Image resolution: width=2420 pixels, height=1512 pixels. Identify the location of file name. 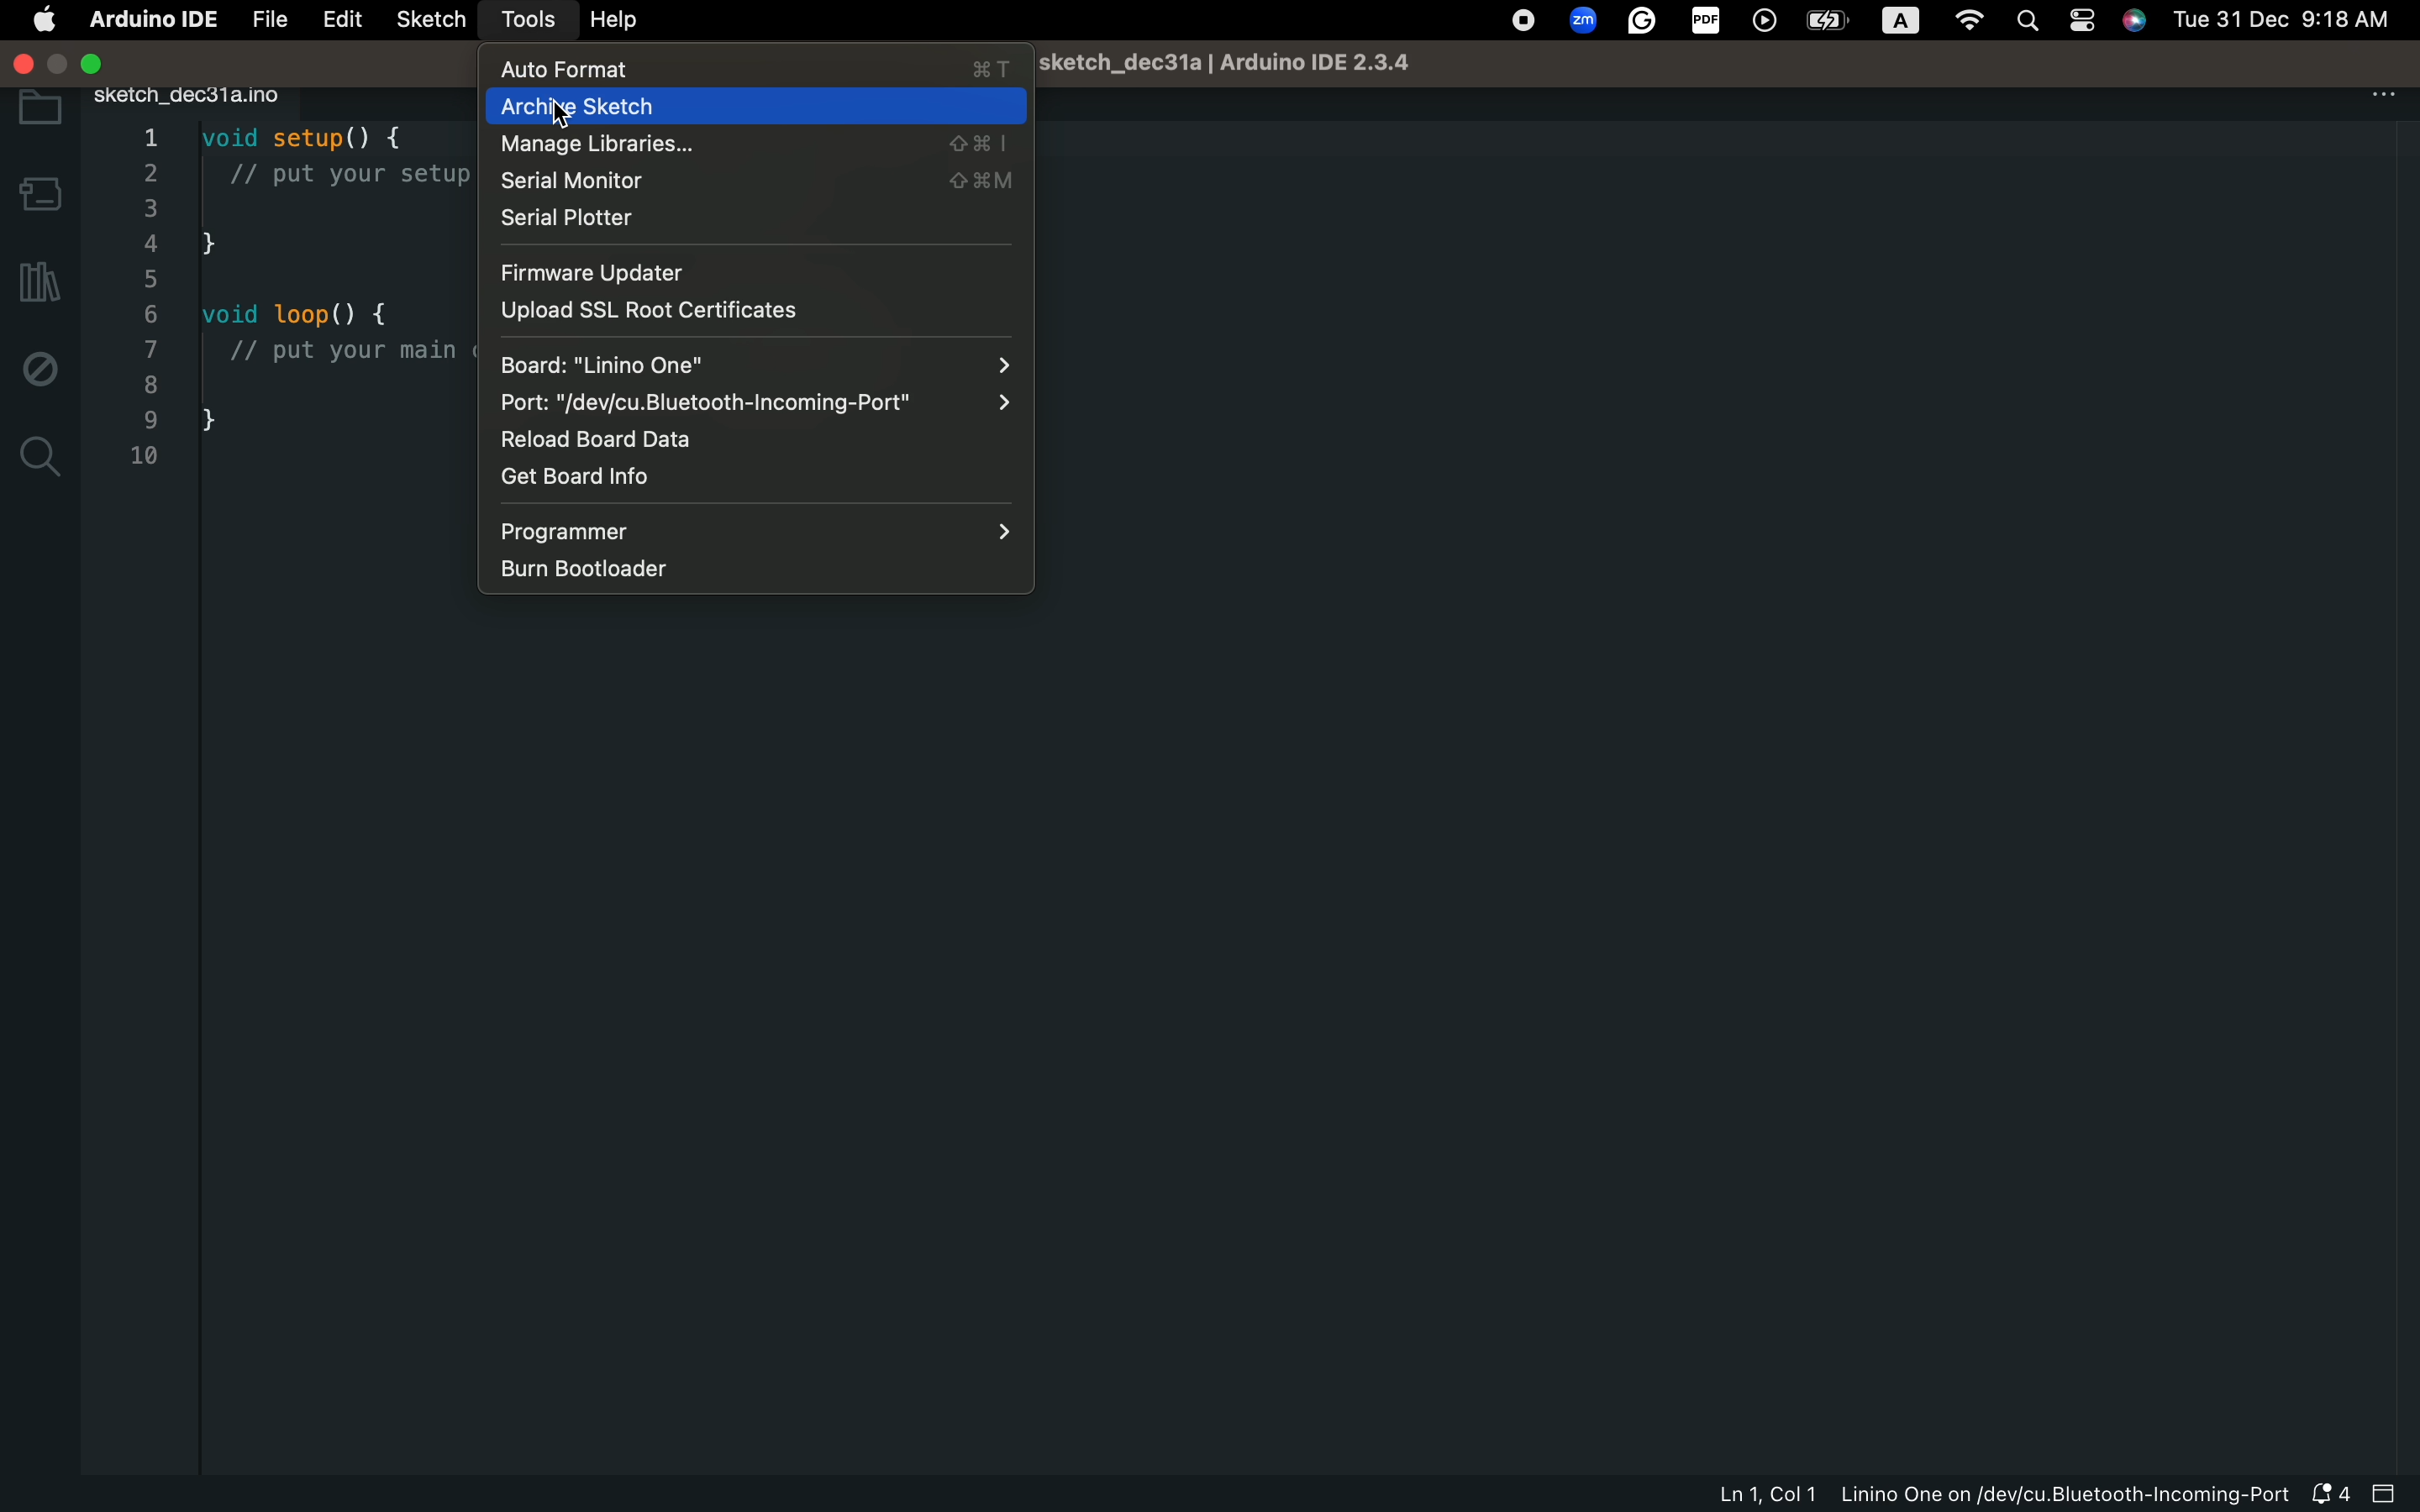
(1226, 59).